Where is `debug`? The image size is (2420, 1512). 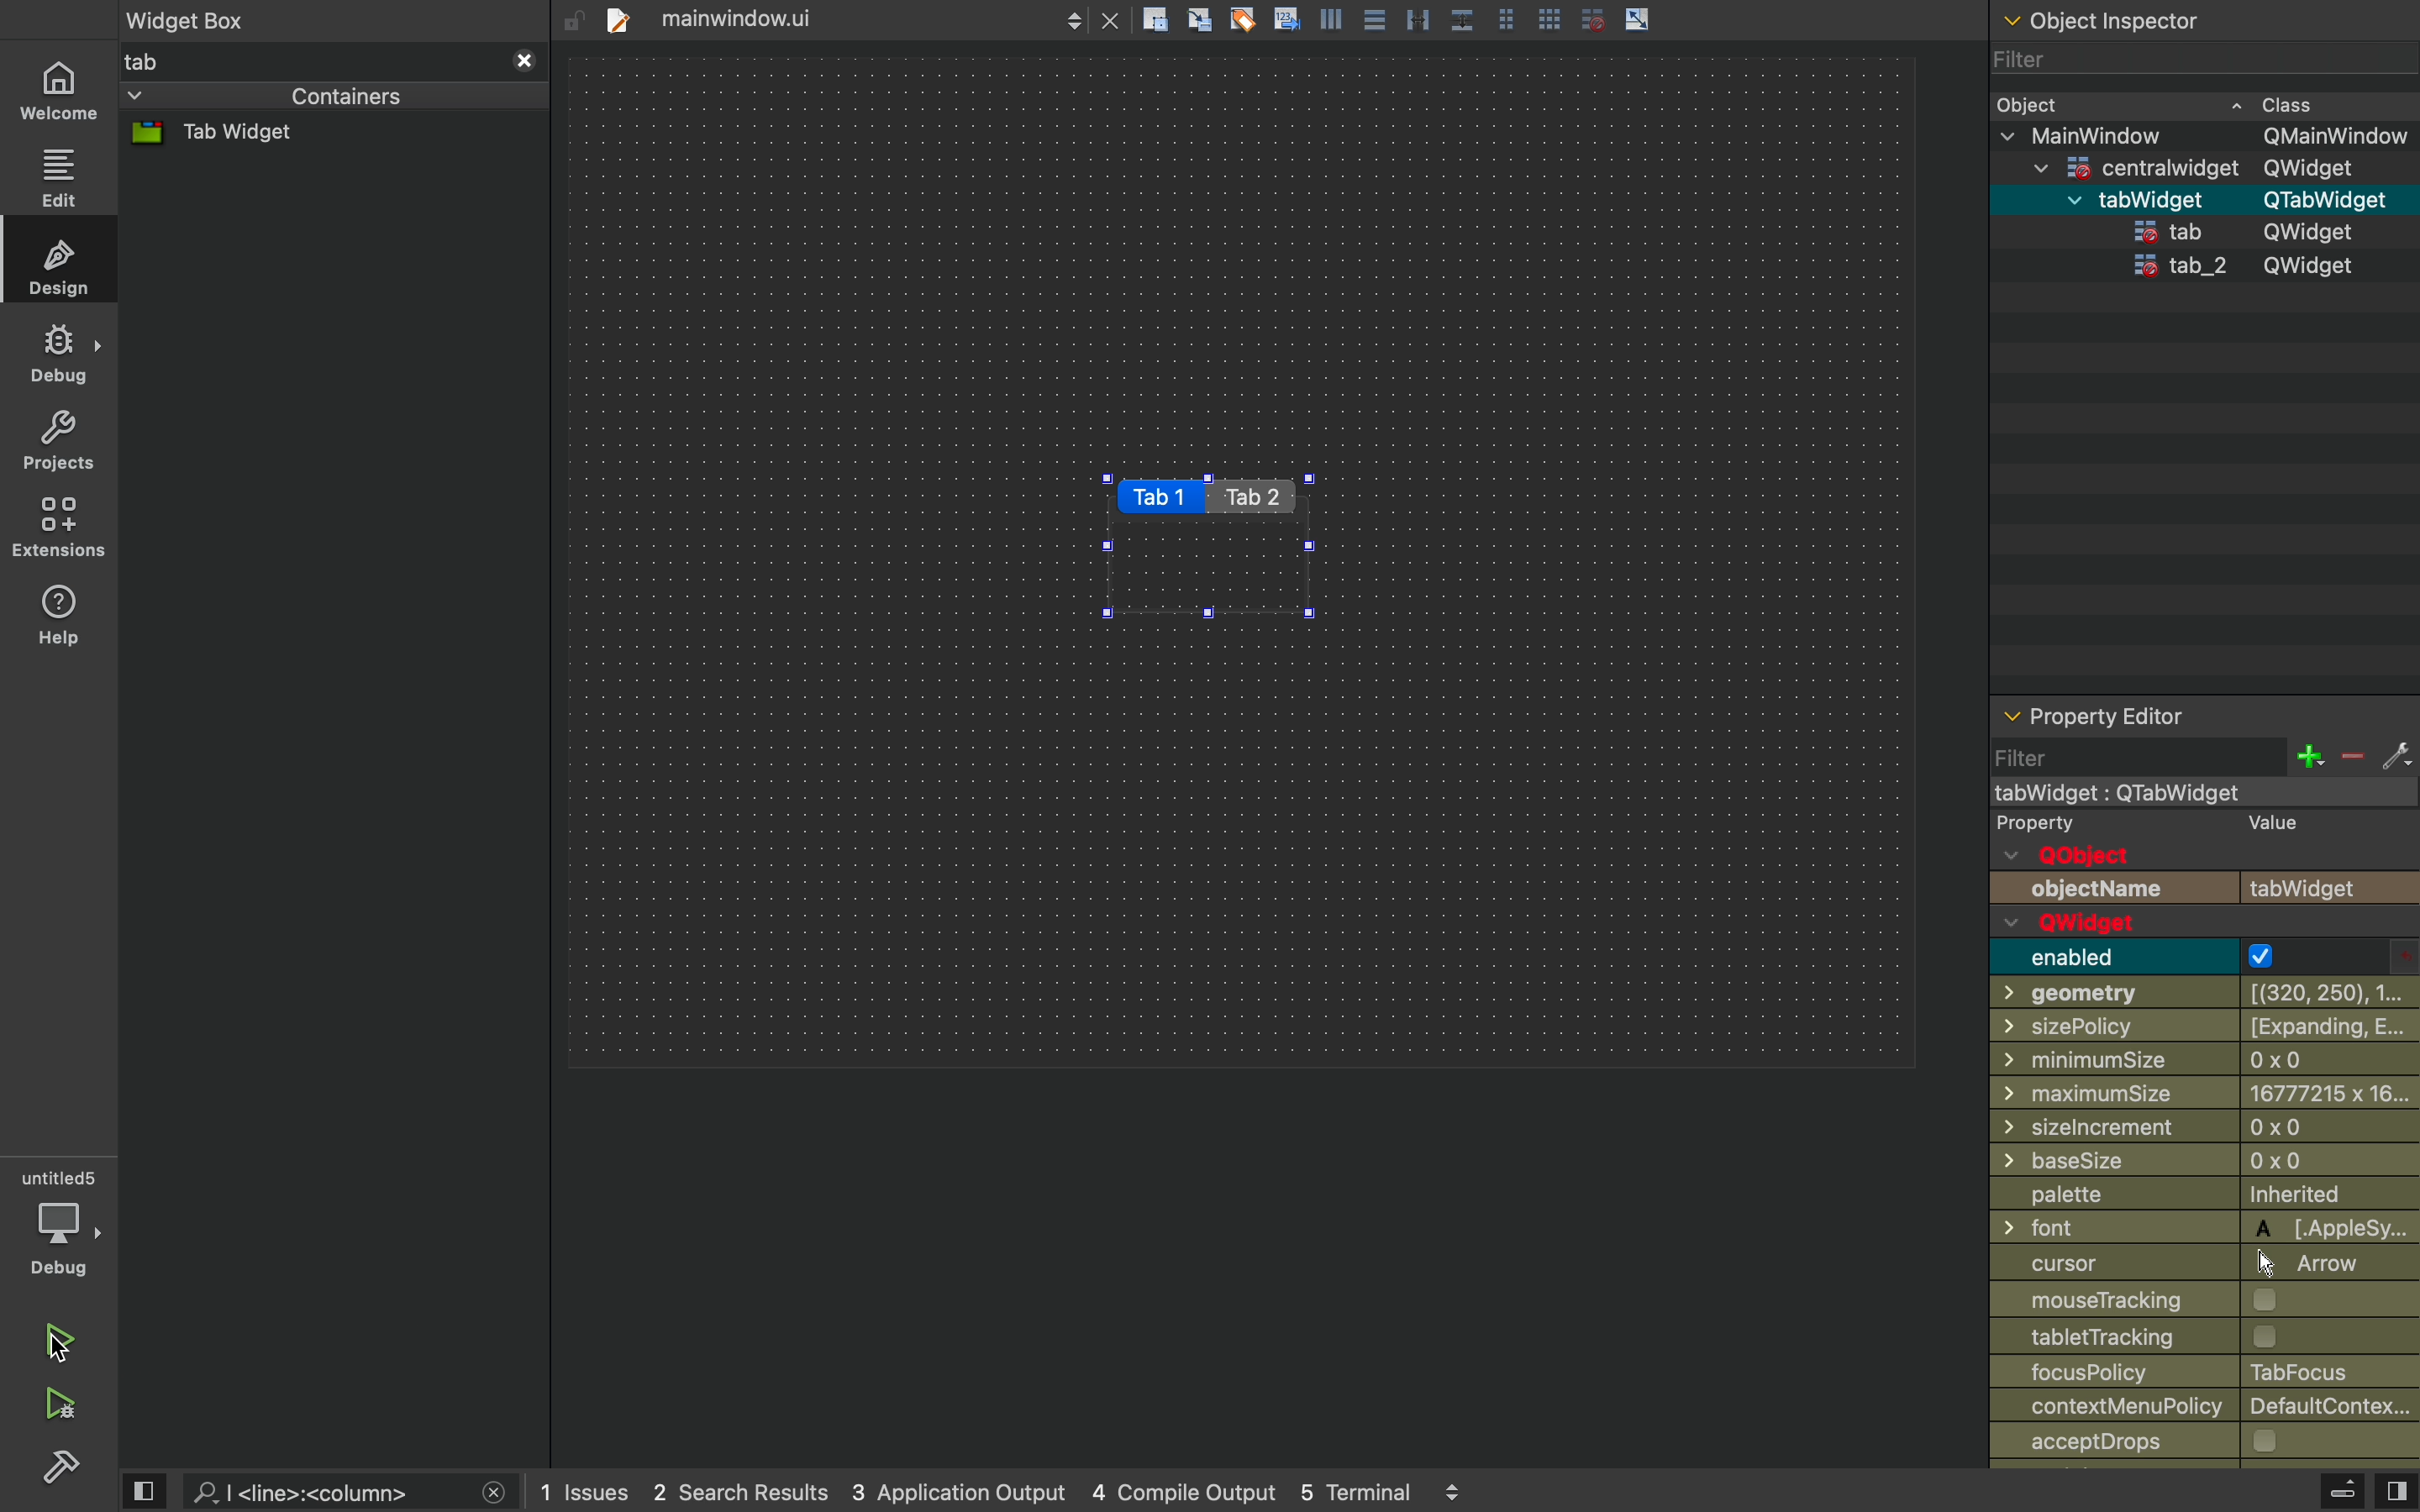 debug is located at coordinates (64, 1223).